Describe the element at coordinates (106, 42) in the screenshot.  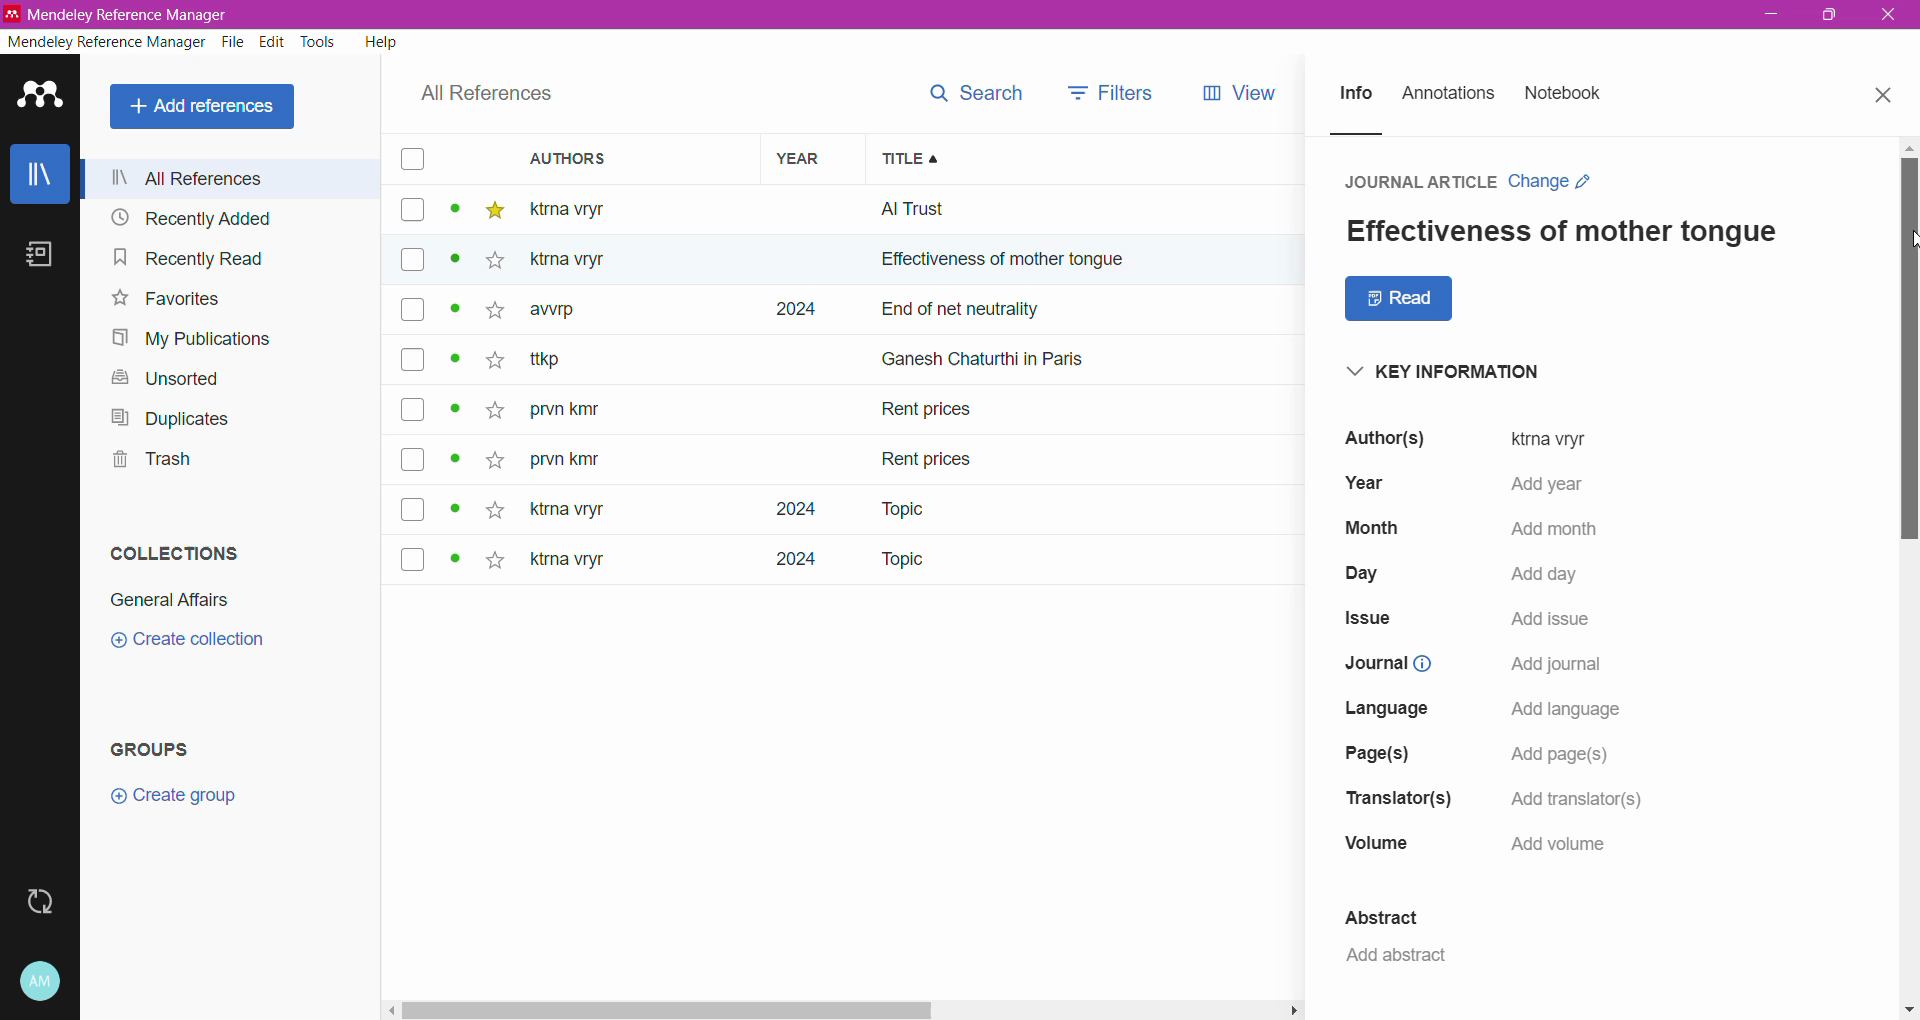
I see `Mendeley Reference Manager` at that location.